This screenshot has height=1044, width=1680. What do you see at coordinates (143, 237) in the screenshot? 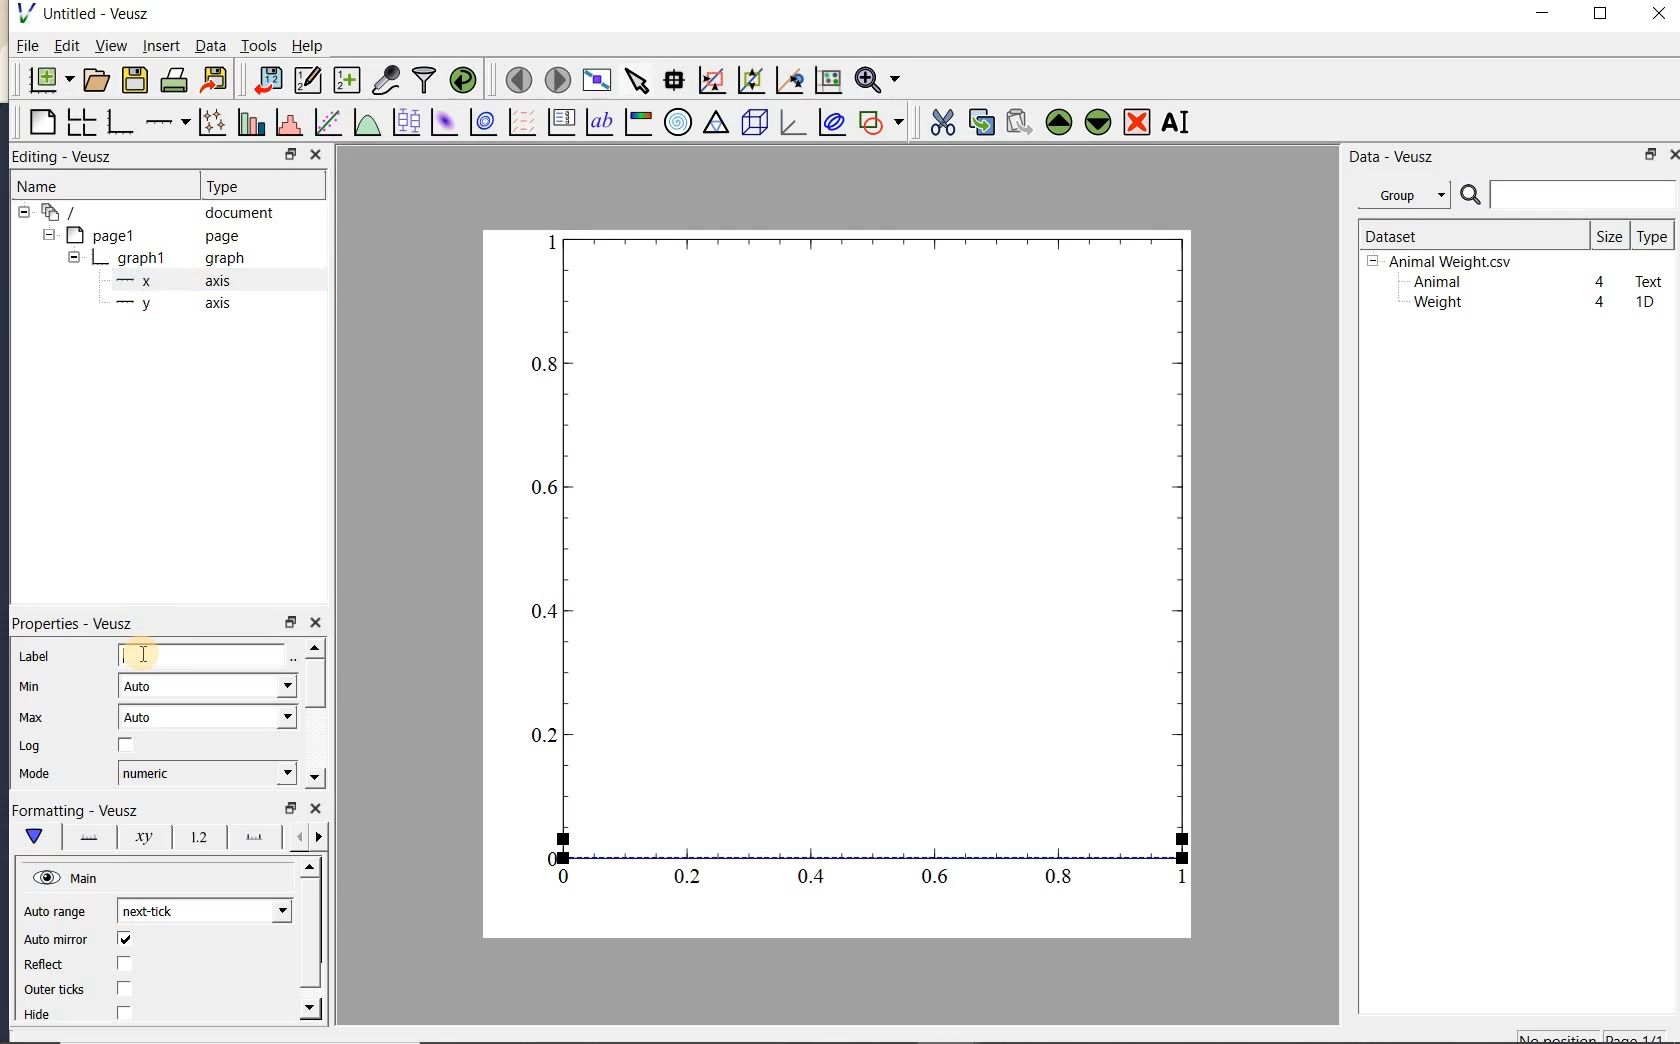
I see `page1` at bounding box center [143, 237].